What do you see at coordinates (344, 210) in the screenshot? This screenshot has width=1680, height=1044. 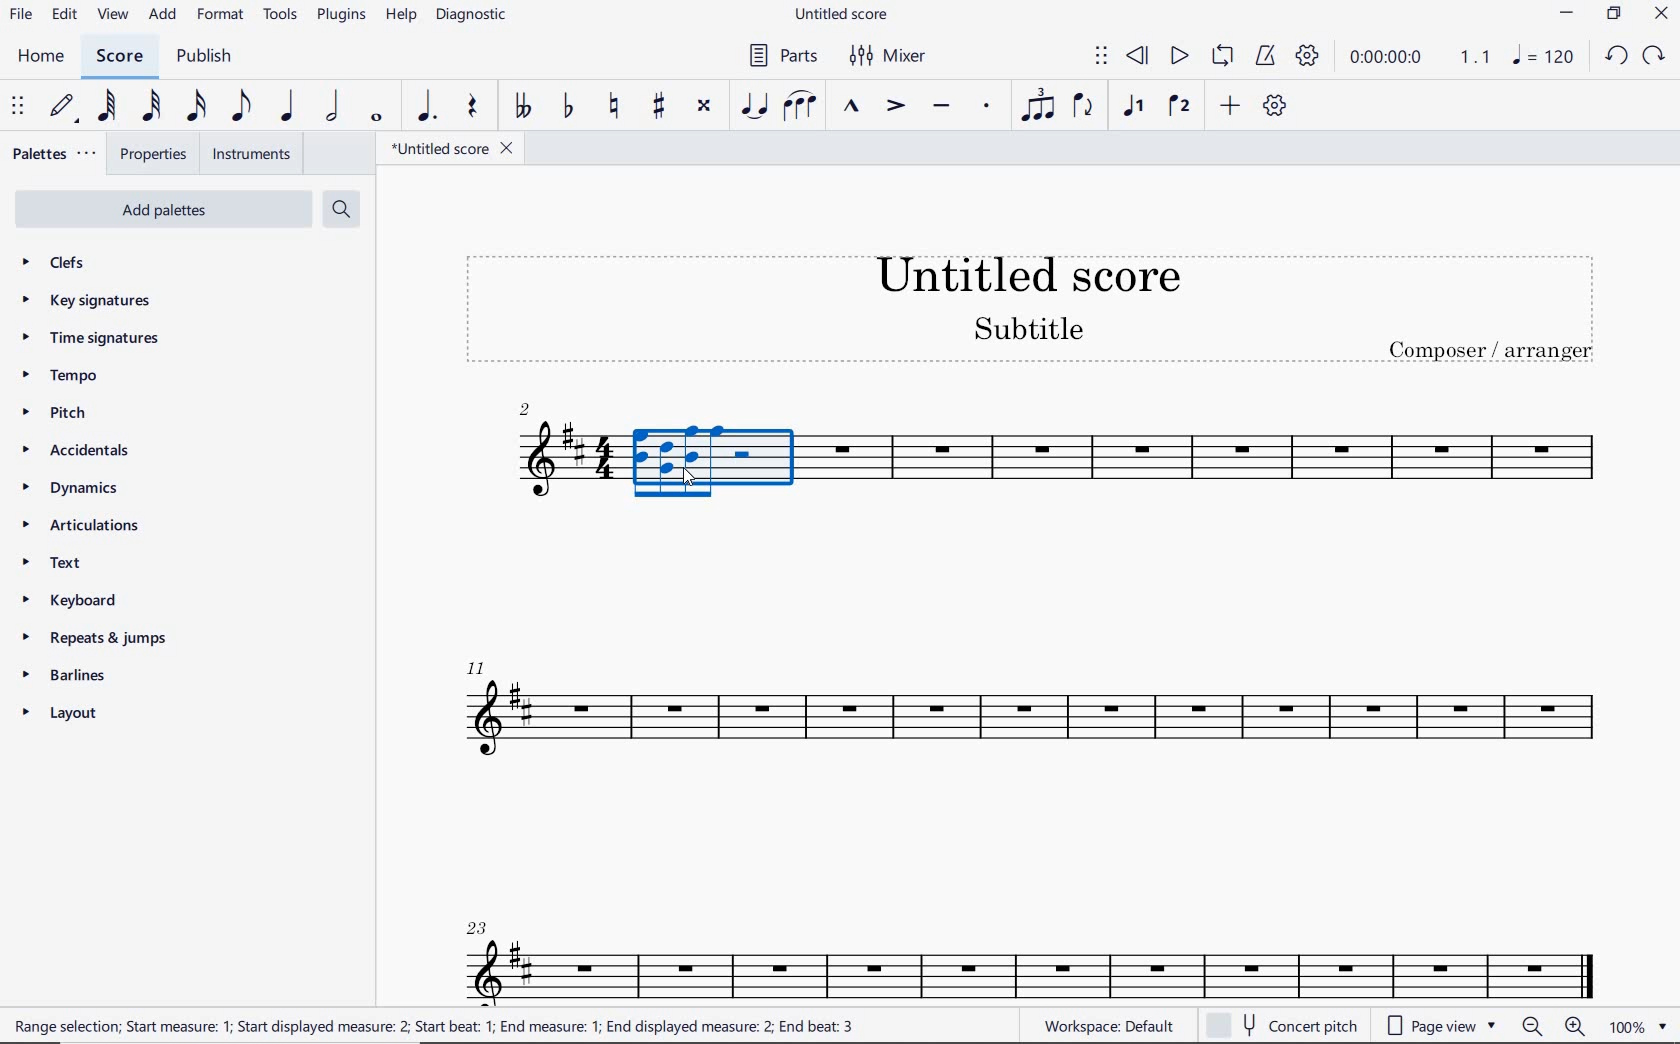 I see `SEARCH PALETTES` at bounding box center [344, 210].